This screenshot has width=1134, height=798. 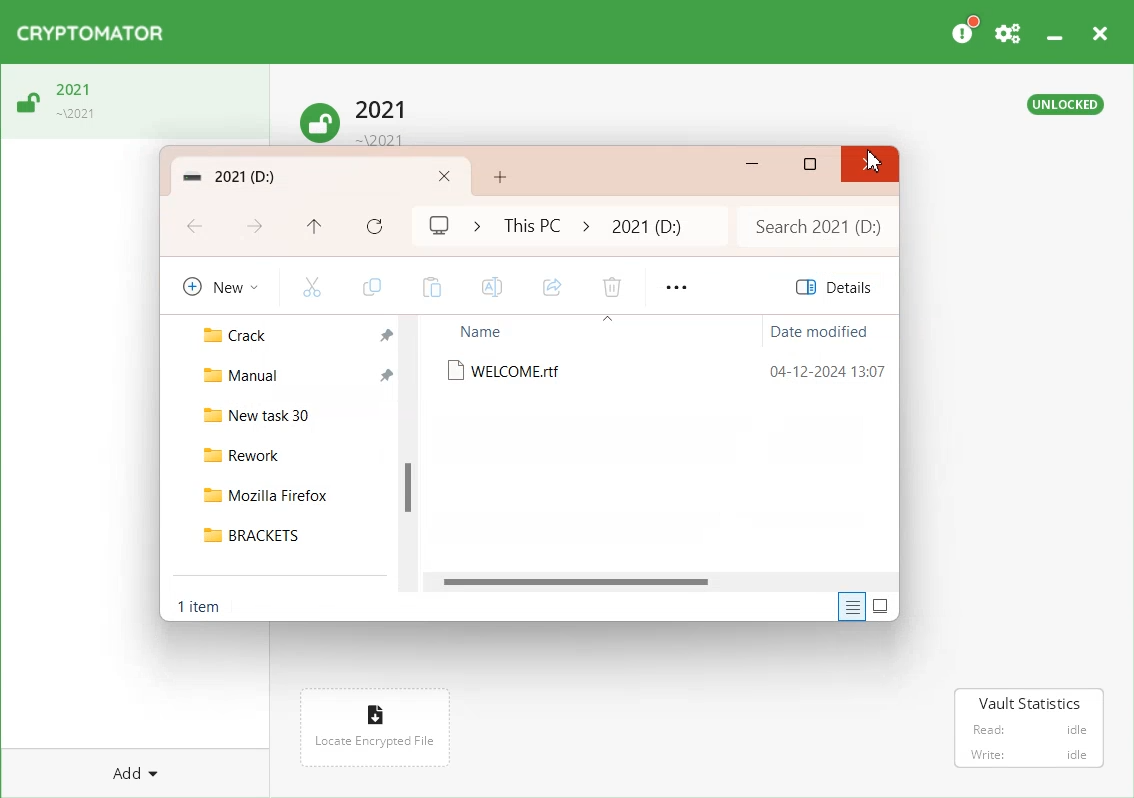 What do you see at coordinates (377, 725) in the screenshot?
I see `Locate encrypted File` at bounding box center [377, 725].